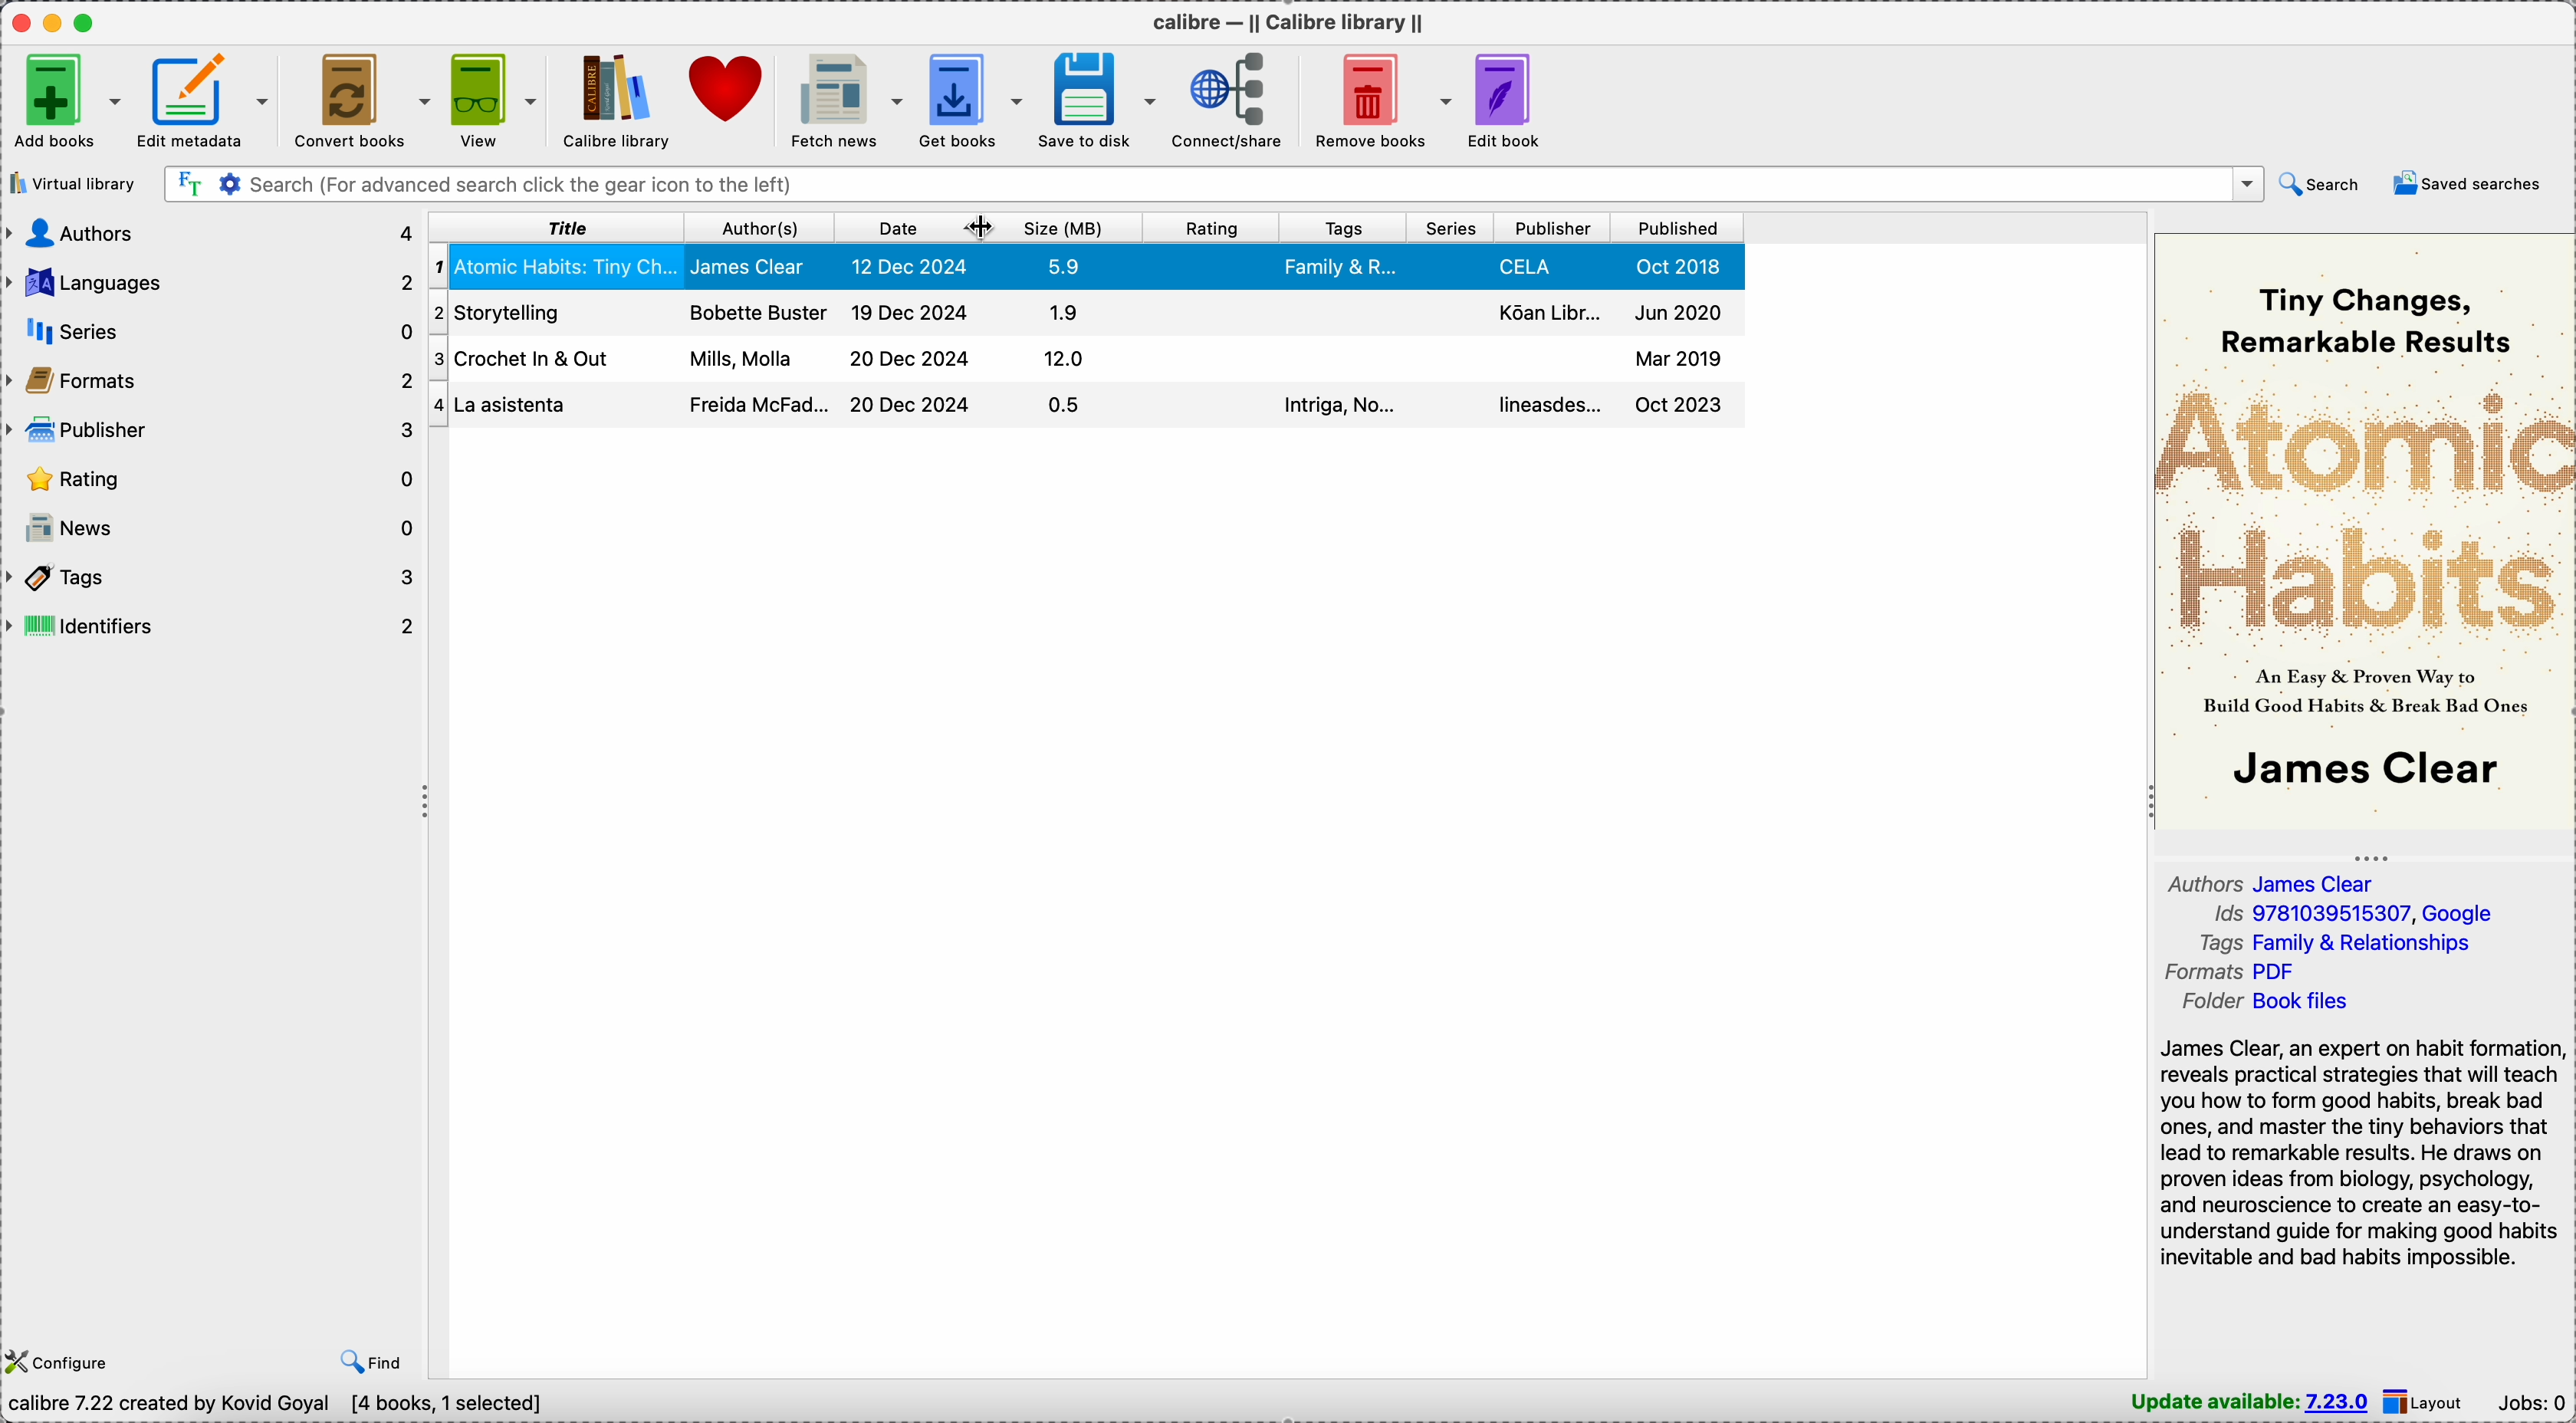 This screenshot has height=1423, width=2576. What do you see at coordinates (19, 21) in the screenshot?
I see `close Calibre` at bounding box center [19, 21].